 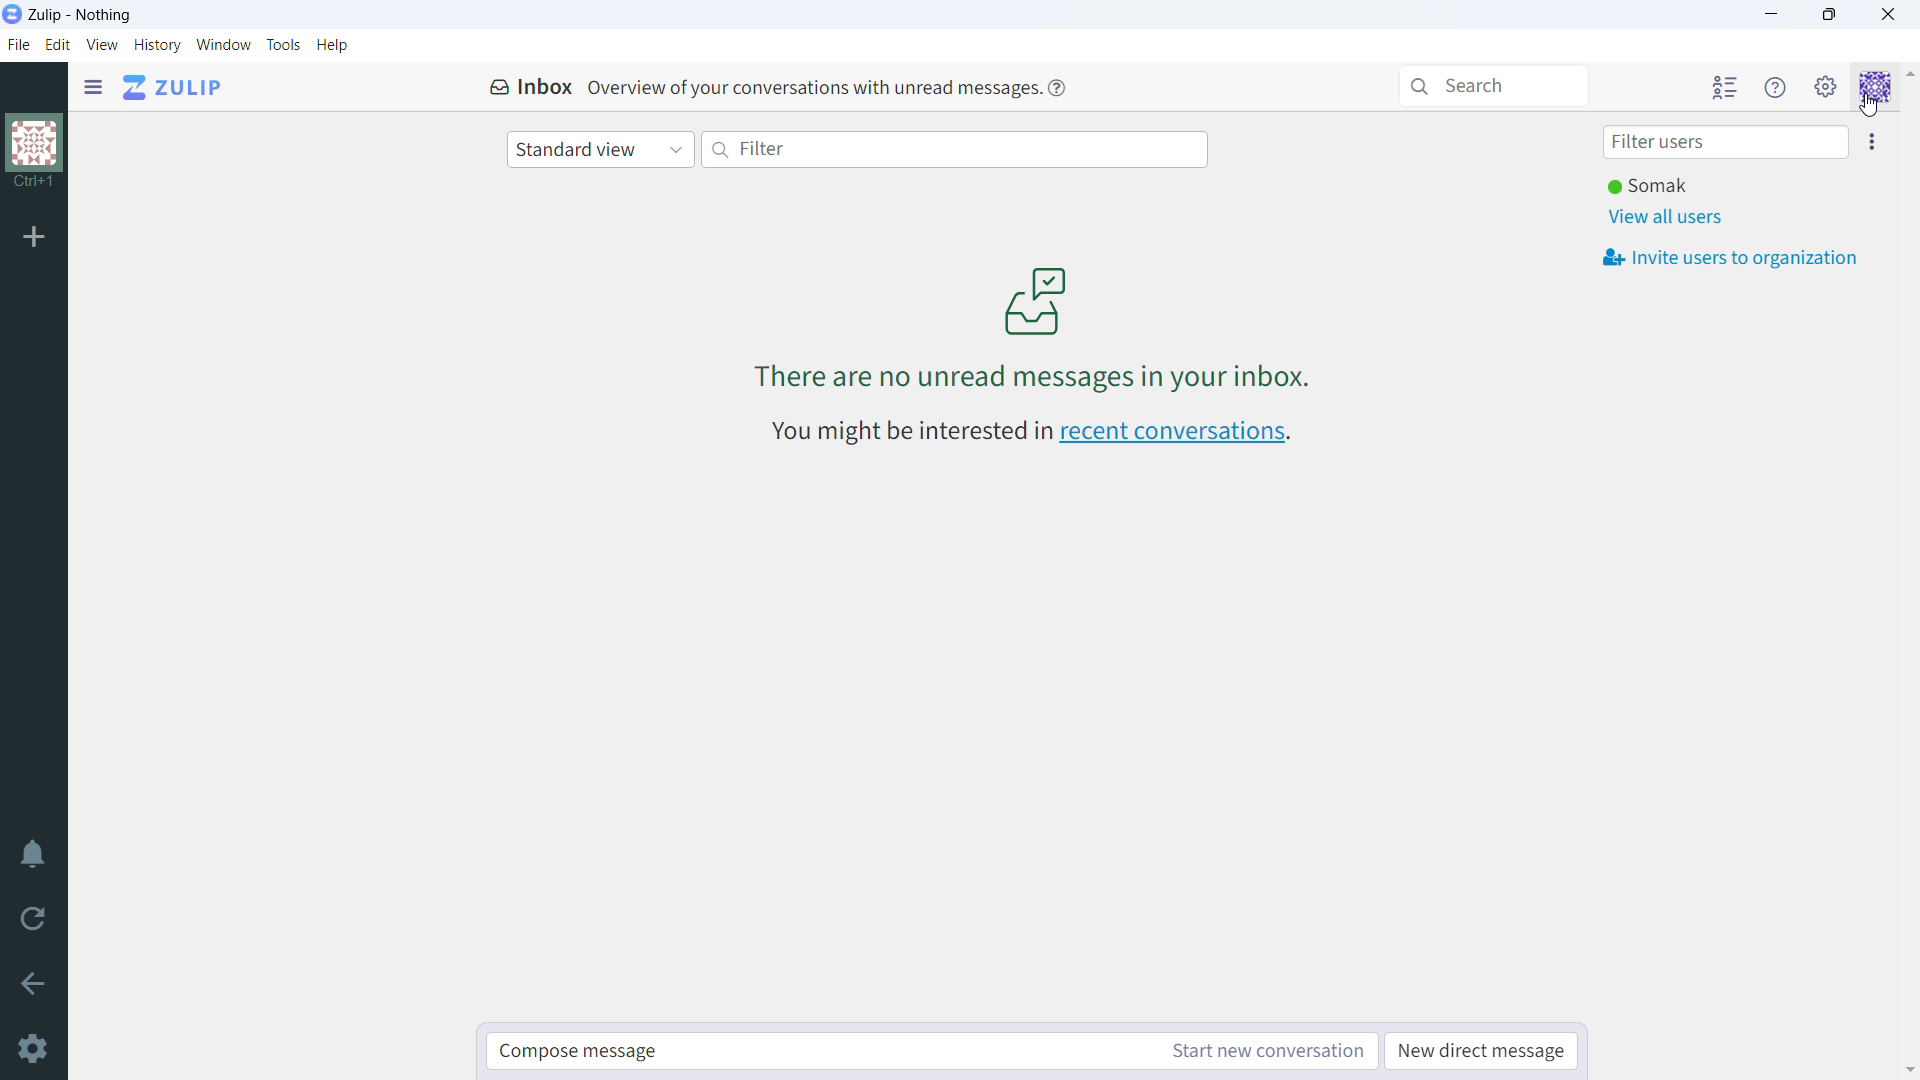 What do you see at coordinates (33, 853) in the screenshot?
I see `enable do not disturb` at bounding box center [33, 853].